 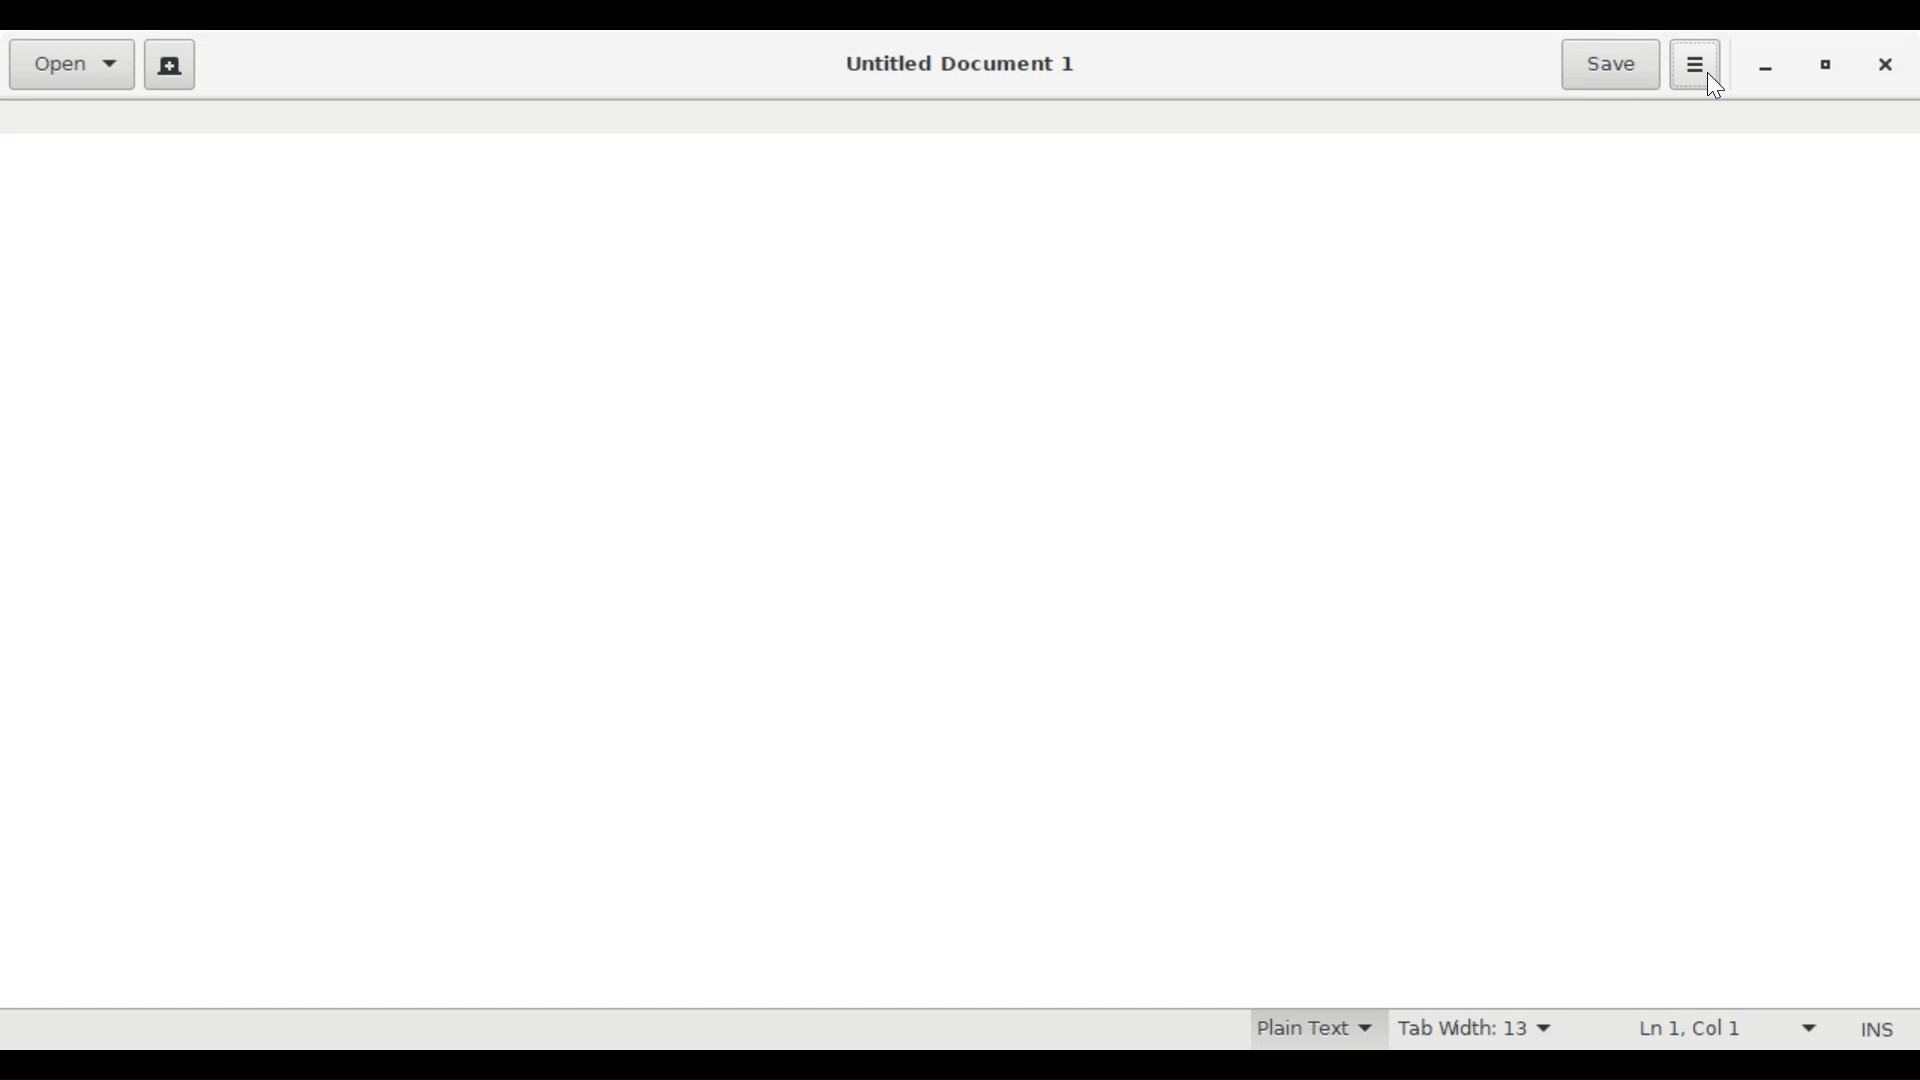 I want to click on Close, so click(x=1886, y=66).